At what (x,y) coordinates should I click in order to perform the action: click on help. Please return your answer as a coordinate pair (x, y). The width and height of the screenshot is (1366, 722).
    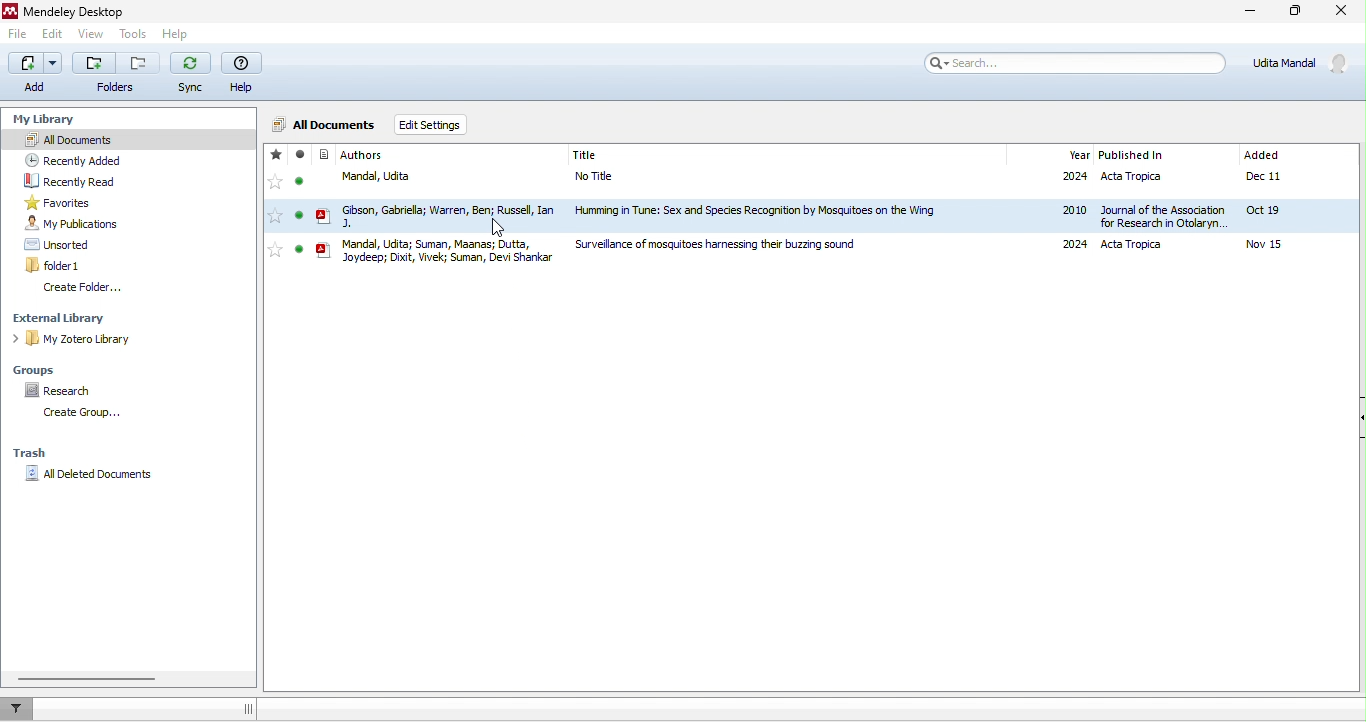
    Looking at the image, I should click on (242, 64).